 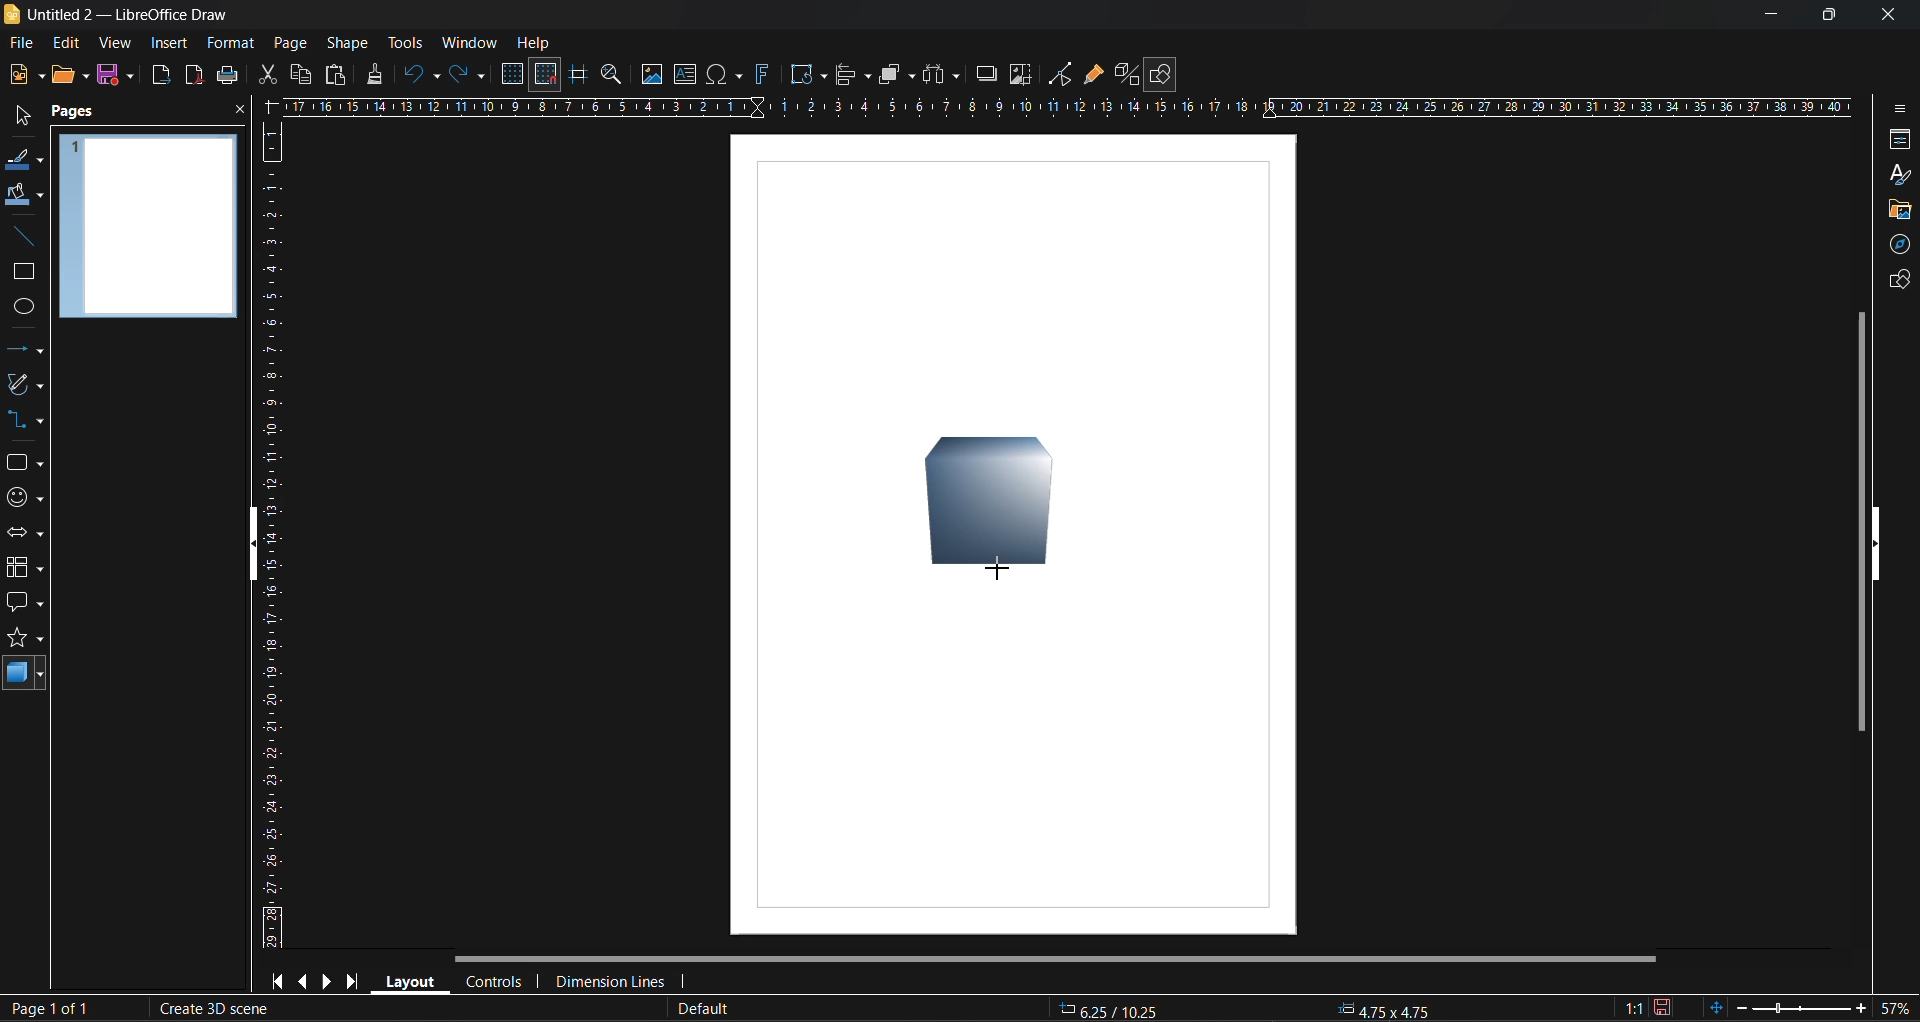 I want to click on vertical ruler, so click(x=273, y=534).